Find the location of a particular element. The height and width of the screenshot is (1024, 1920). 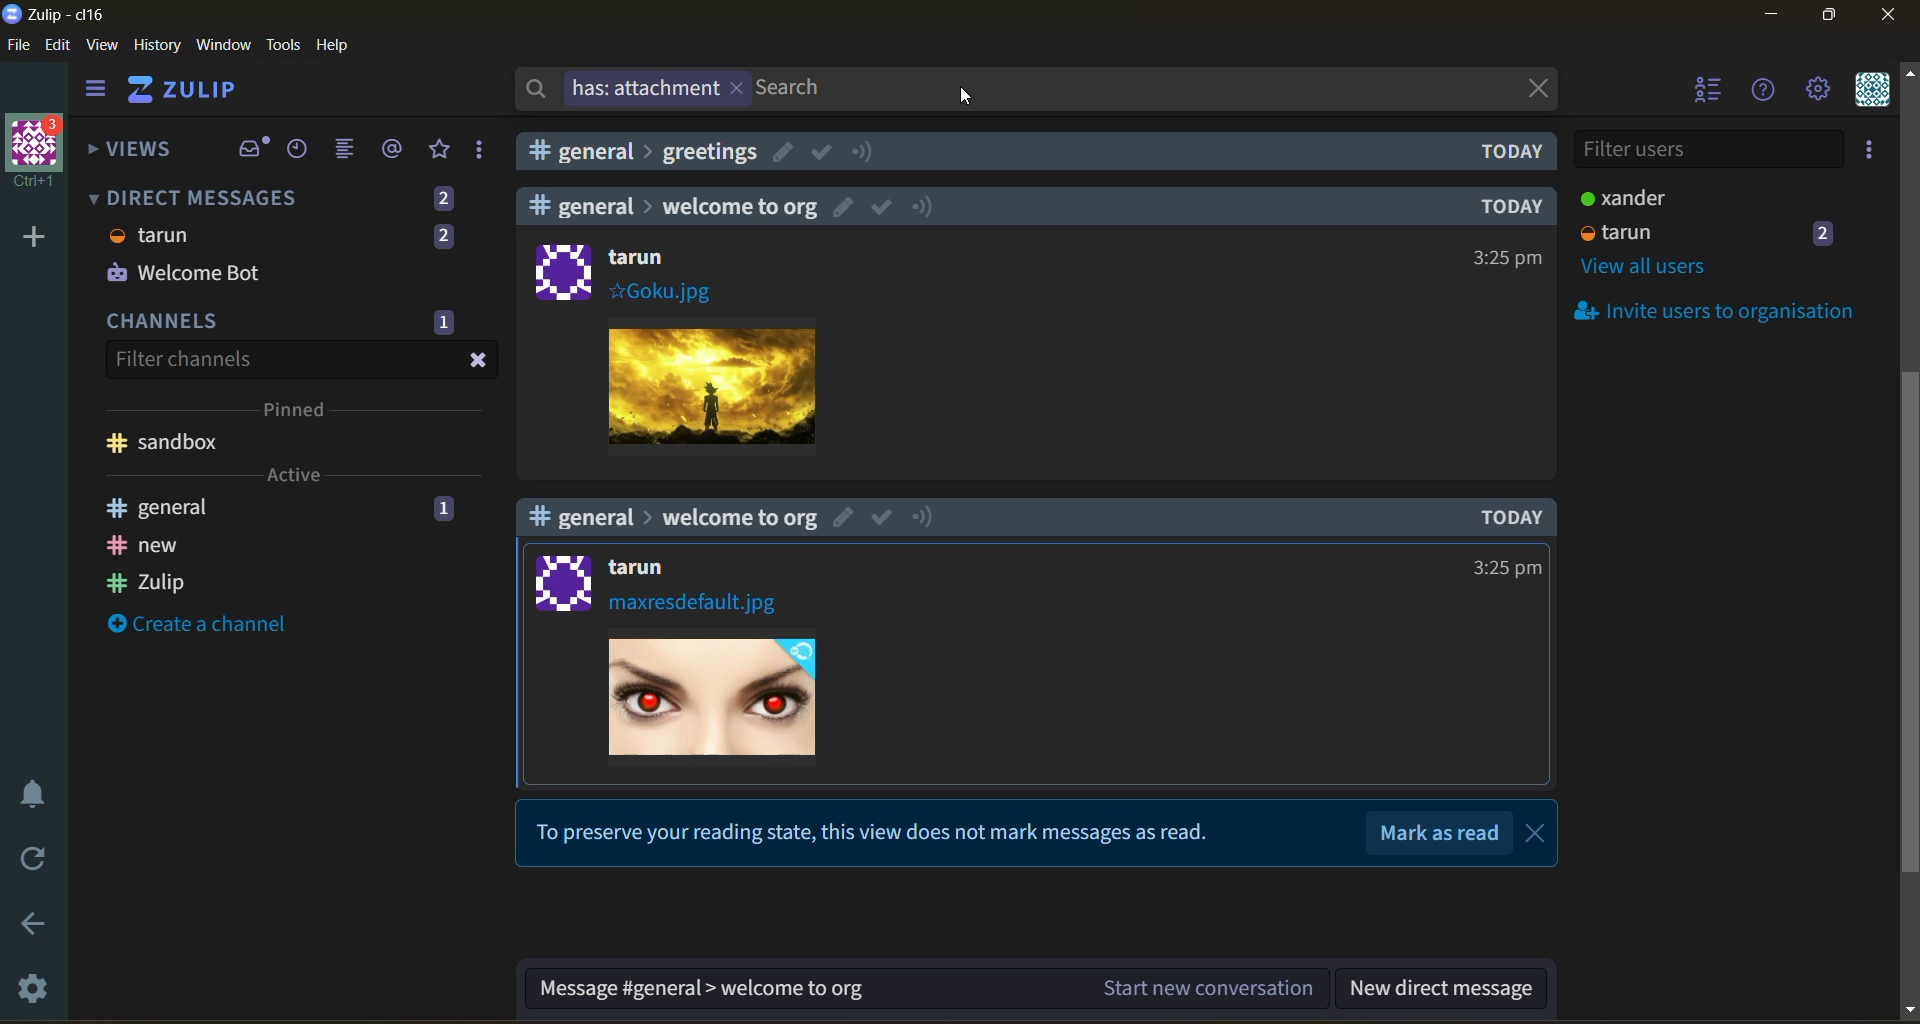

2 is located at coordinates (443, 235).